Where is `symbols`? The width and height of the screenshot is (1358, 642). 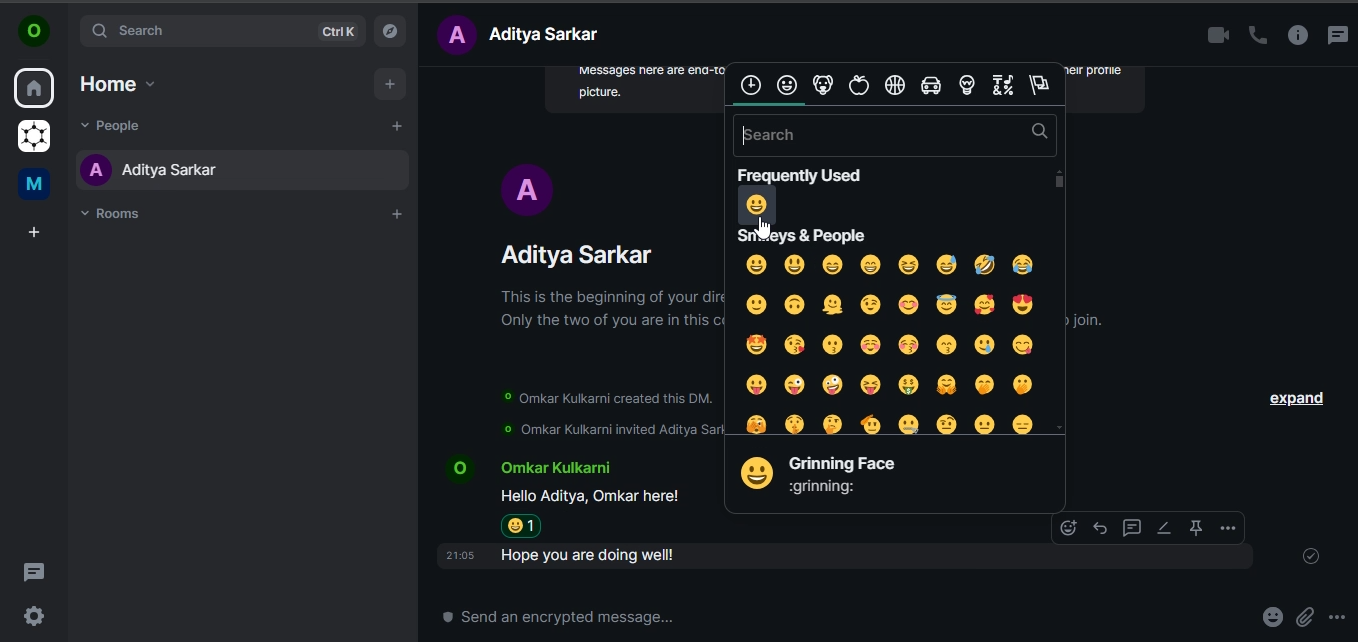
symbols is located at coordinates (1004, 85).